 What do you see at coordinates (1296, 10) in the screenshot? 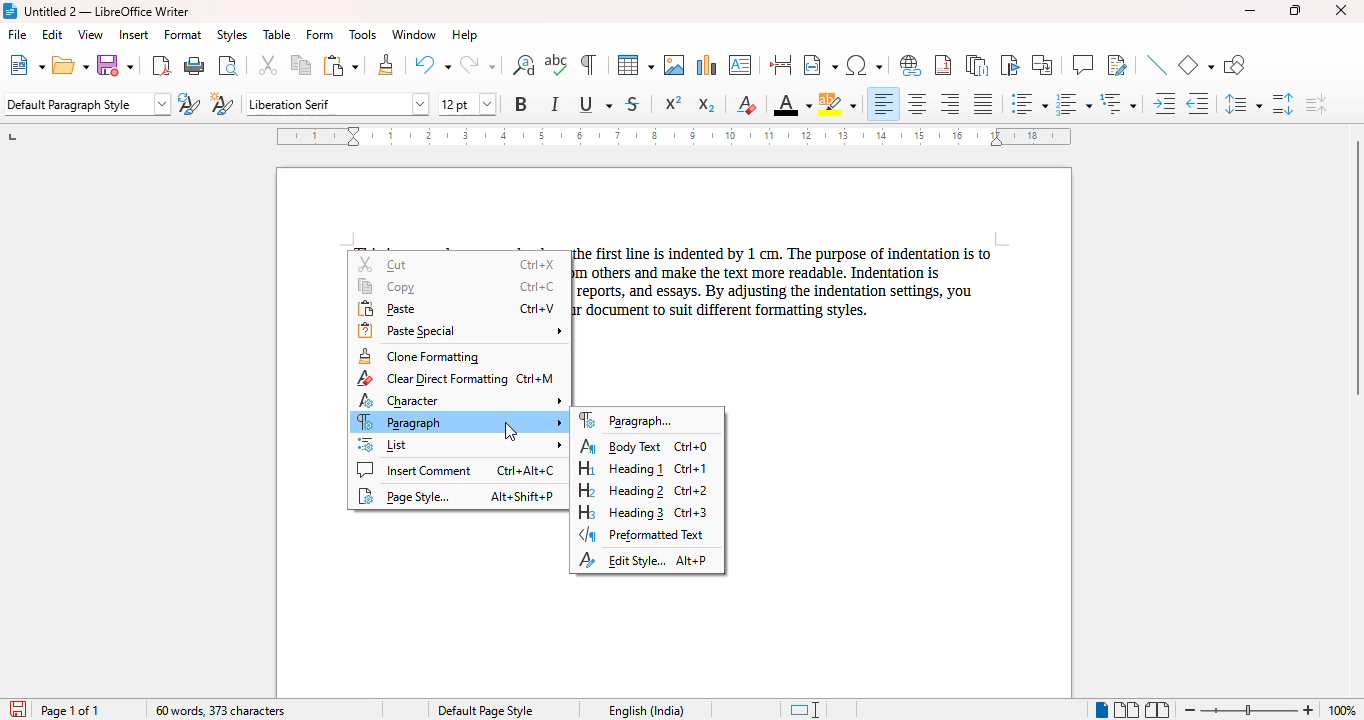
I see `maximize` at bounding box center [1296, 10].